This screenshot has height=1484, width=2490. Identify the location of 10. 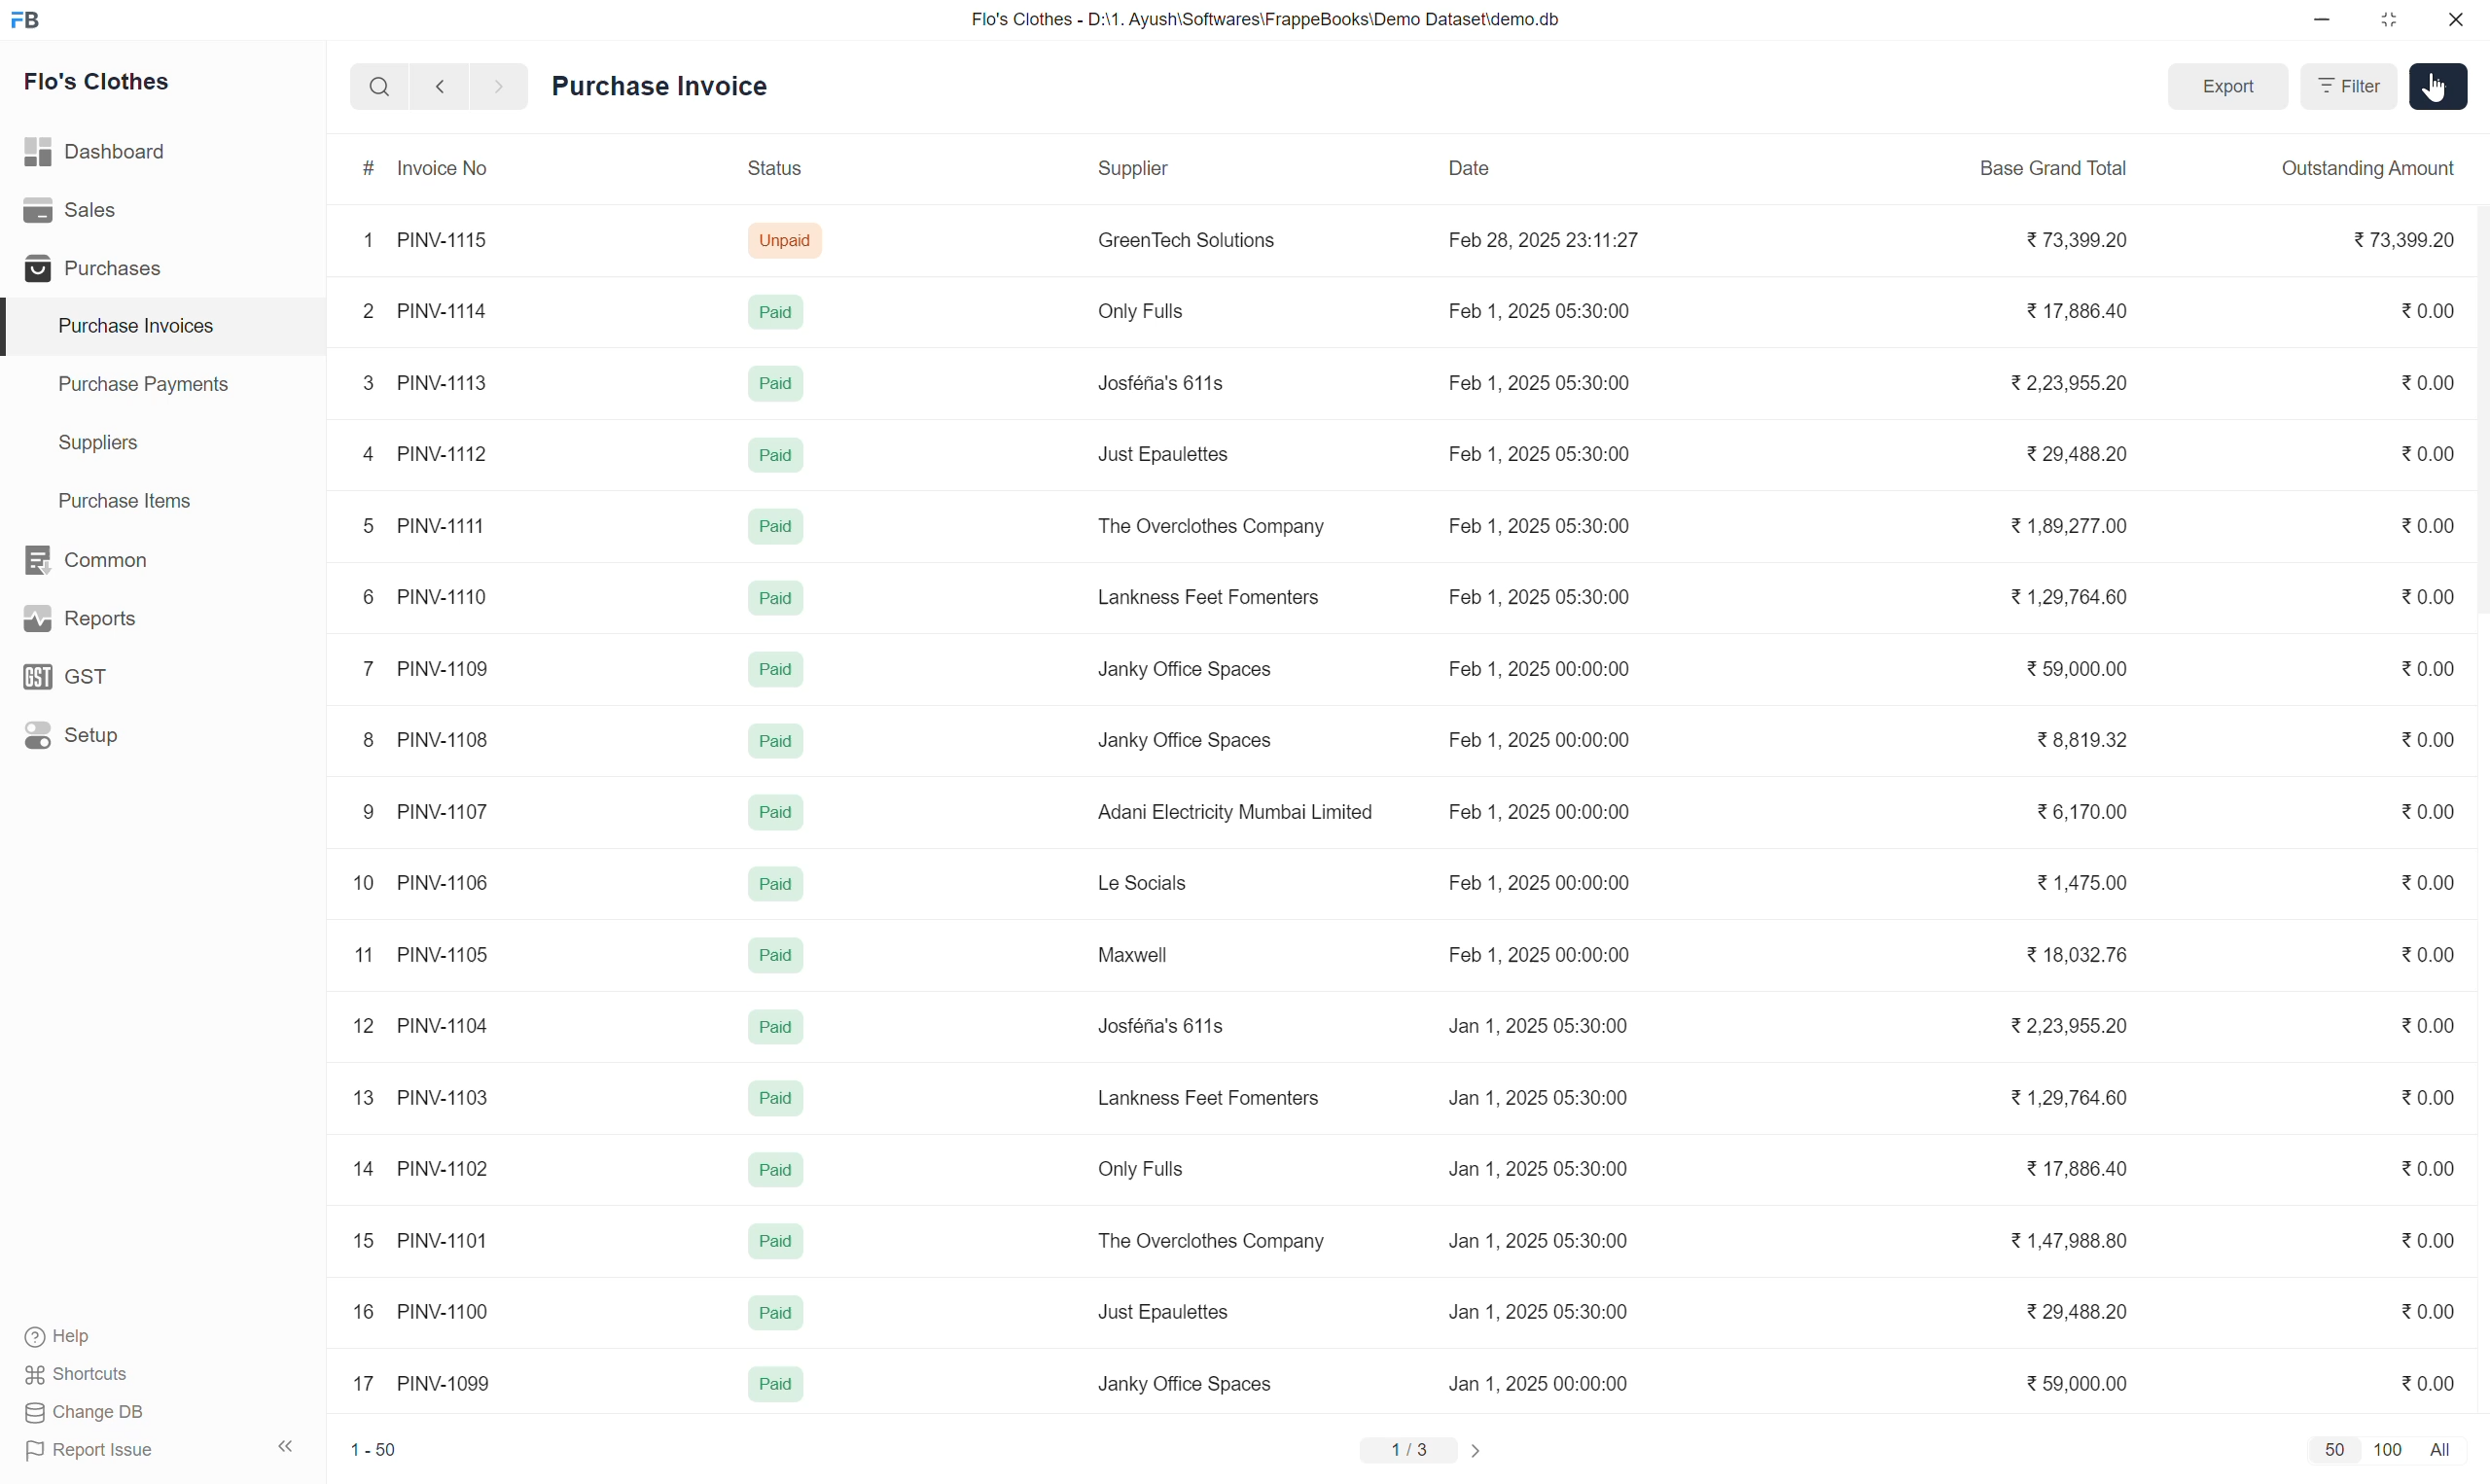
(362, 884).